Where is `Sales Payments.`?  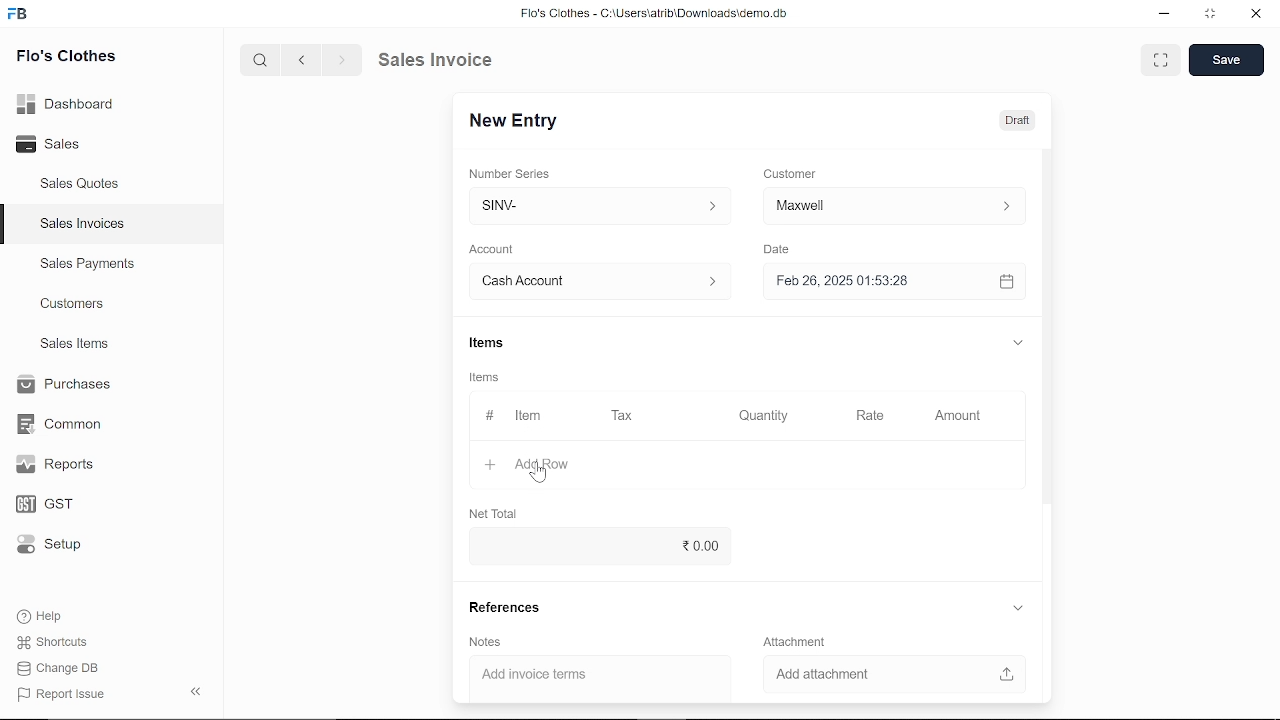 Sales Payments. is located at coordinates (86, 264).